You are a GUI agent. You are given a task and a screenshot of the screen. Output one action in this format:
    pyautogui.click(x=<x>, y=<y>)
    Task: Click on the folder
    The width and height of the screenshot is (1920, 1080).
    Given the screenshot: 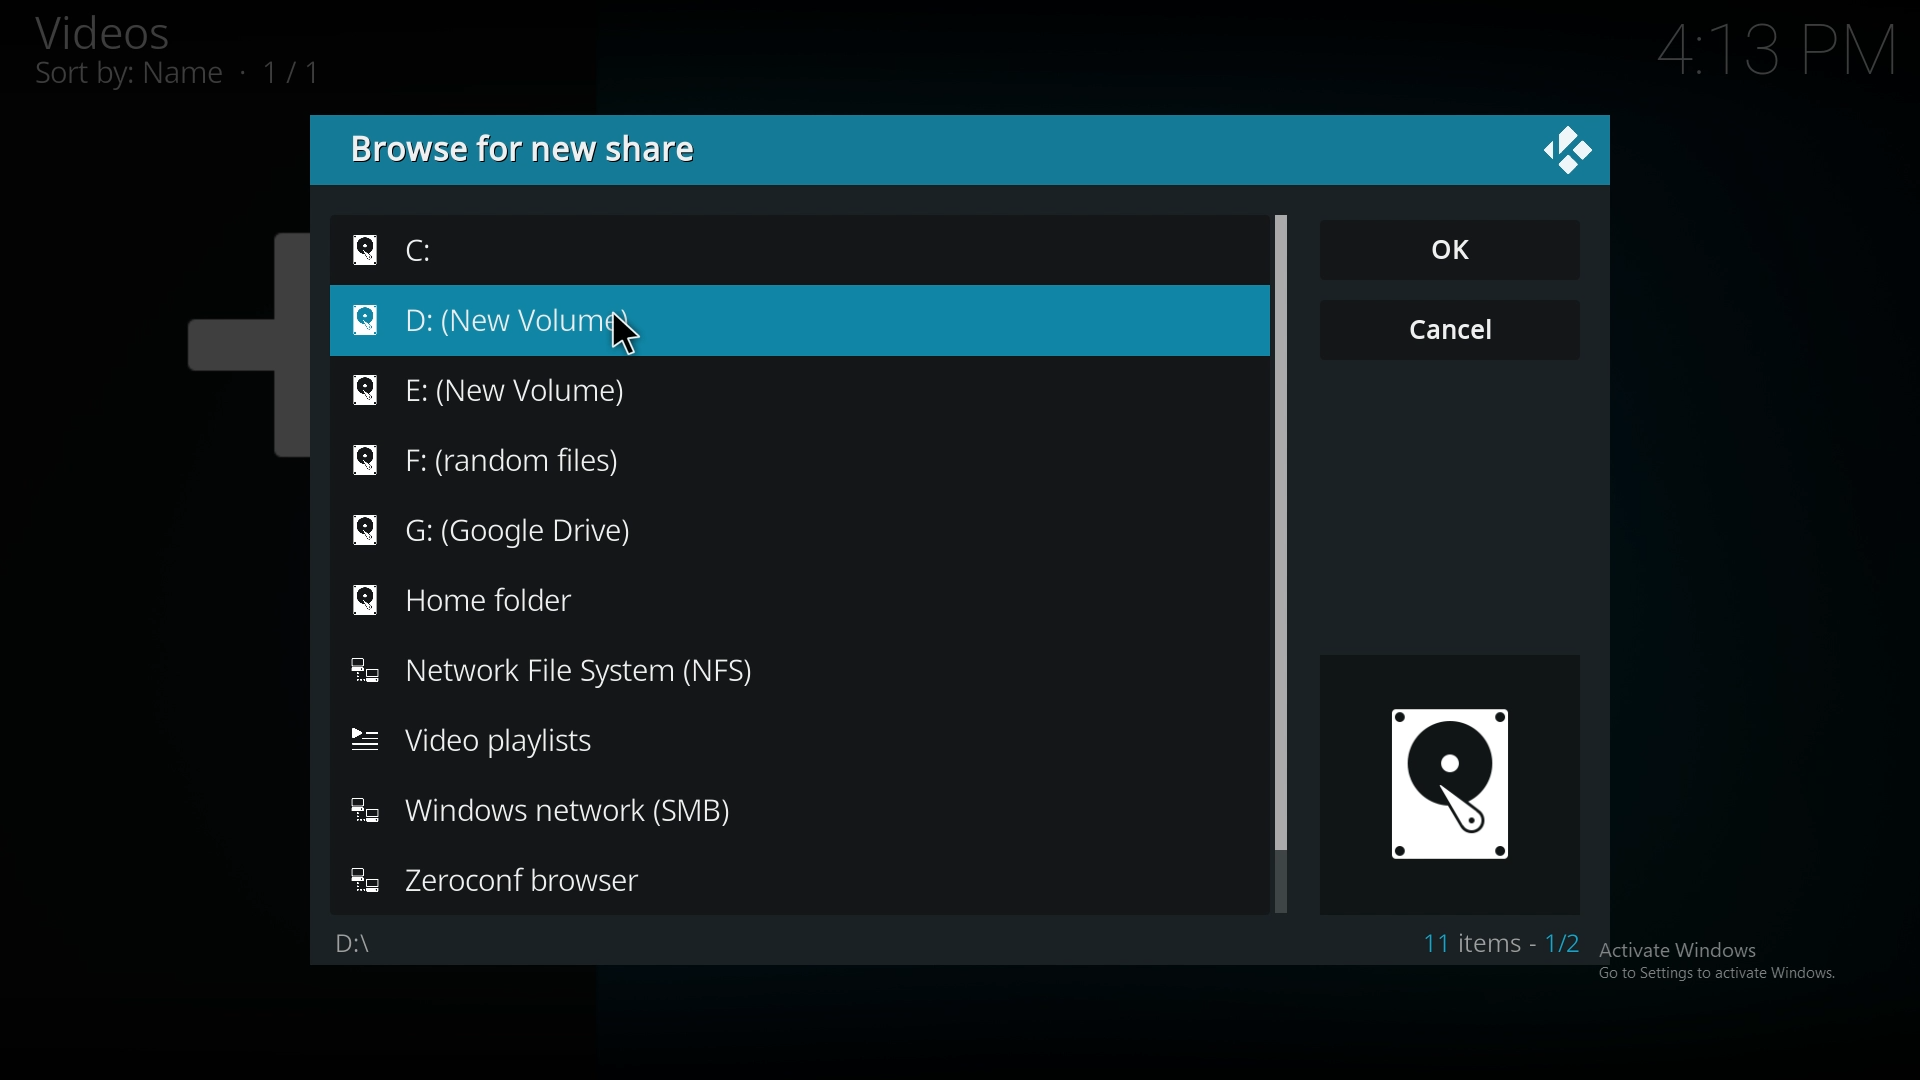 What is the action you would take?
    pyautogui.click(x=559, y=672)
    